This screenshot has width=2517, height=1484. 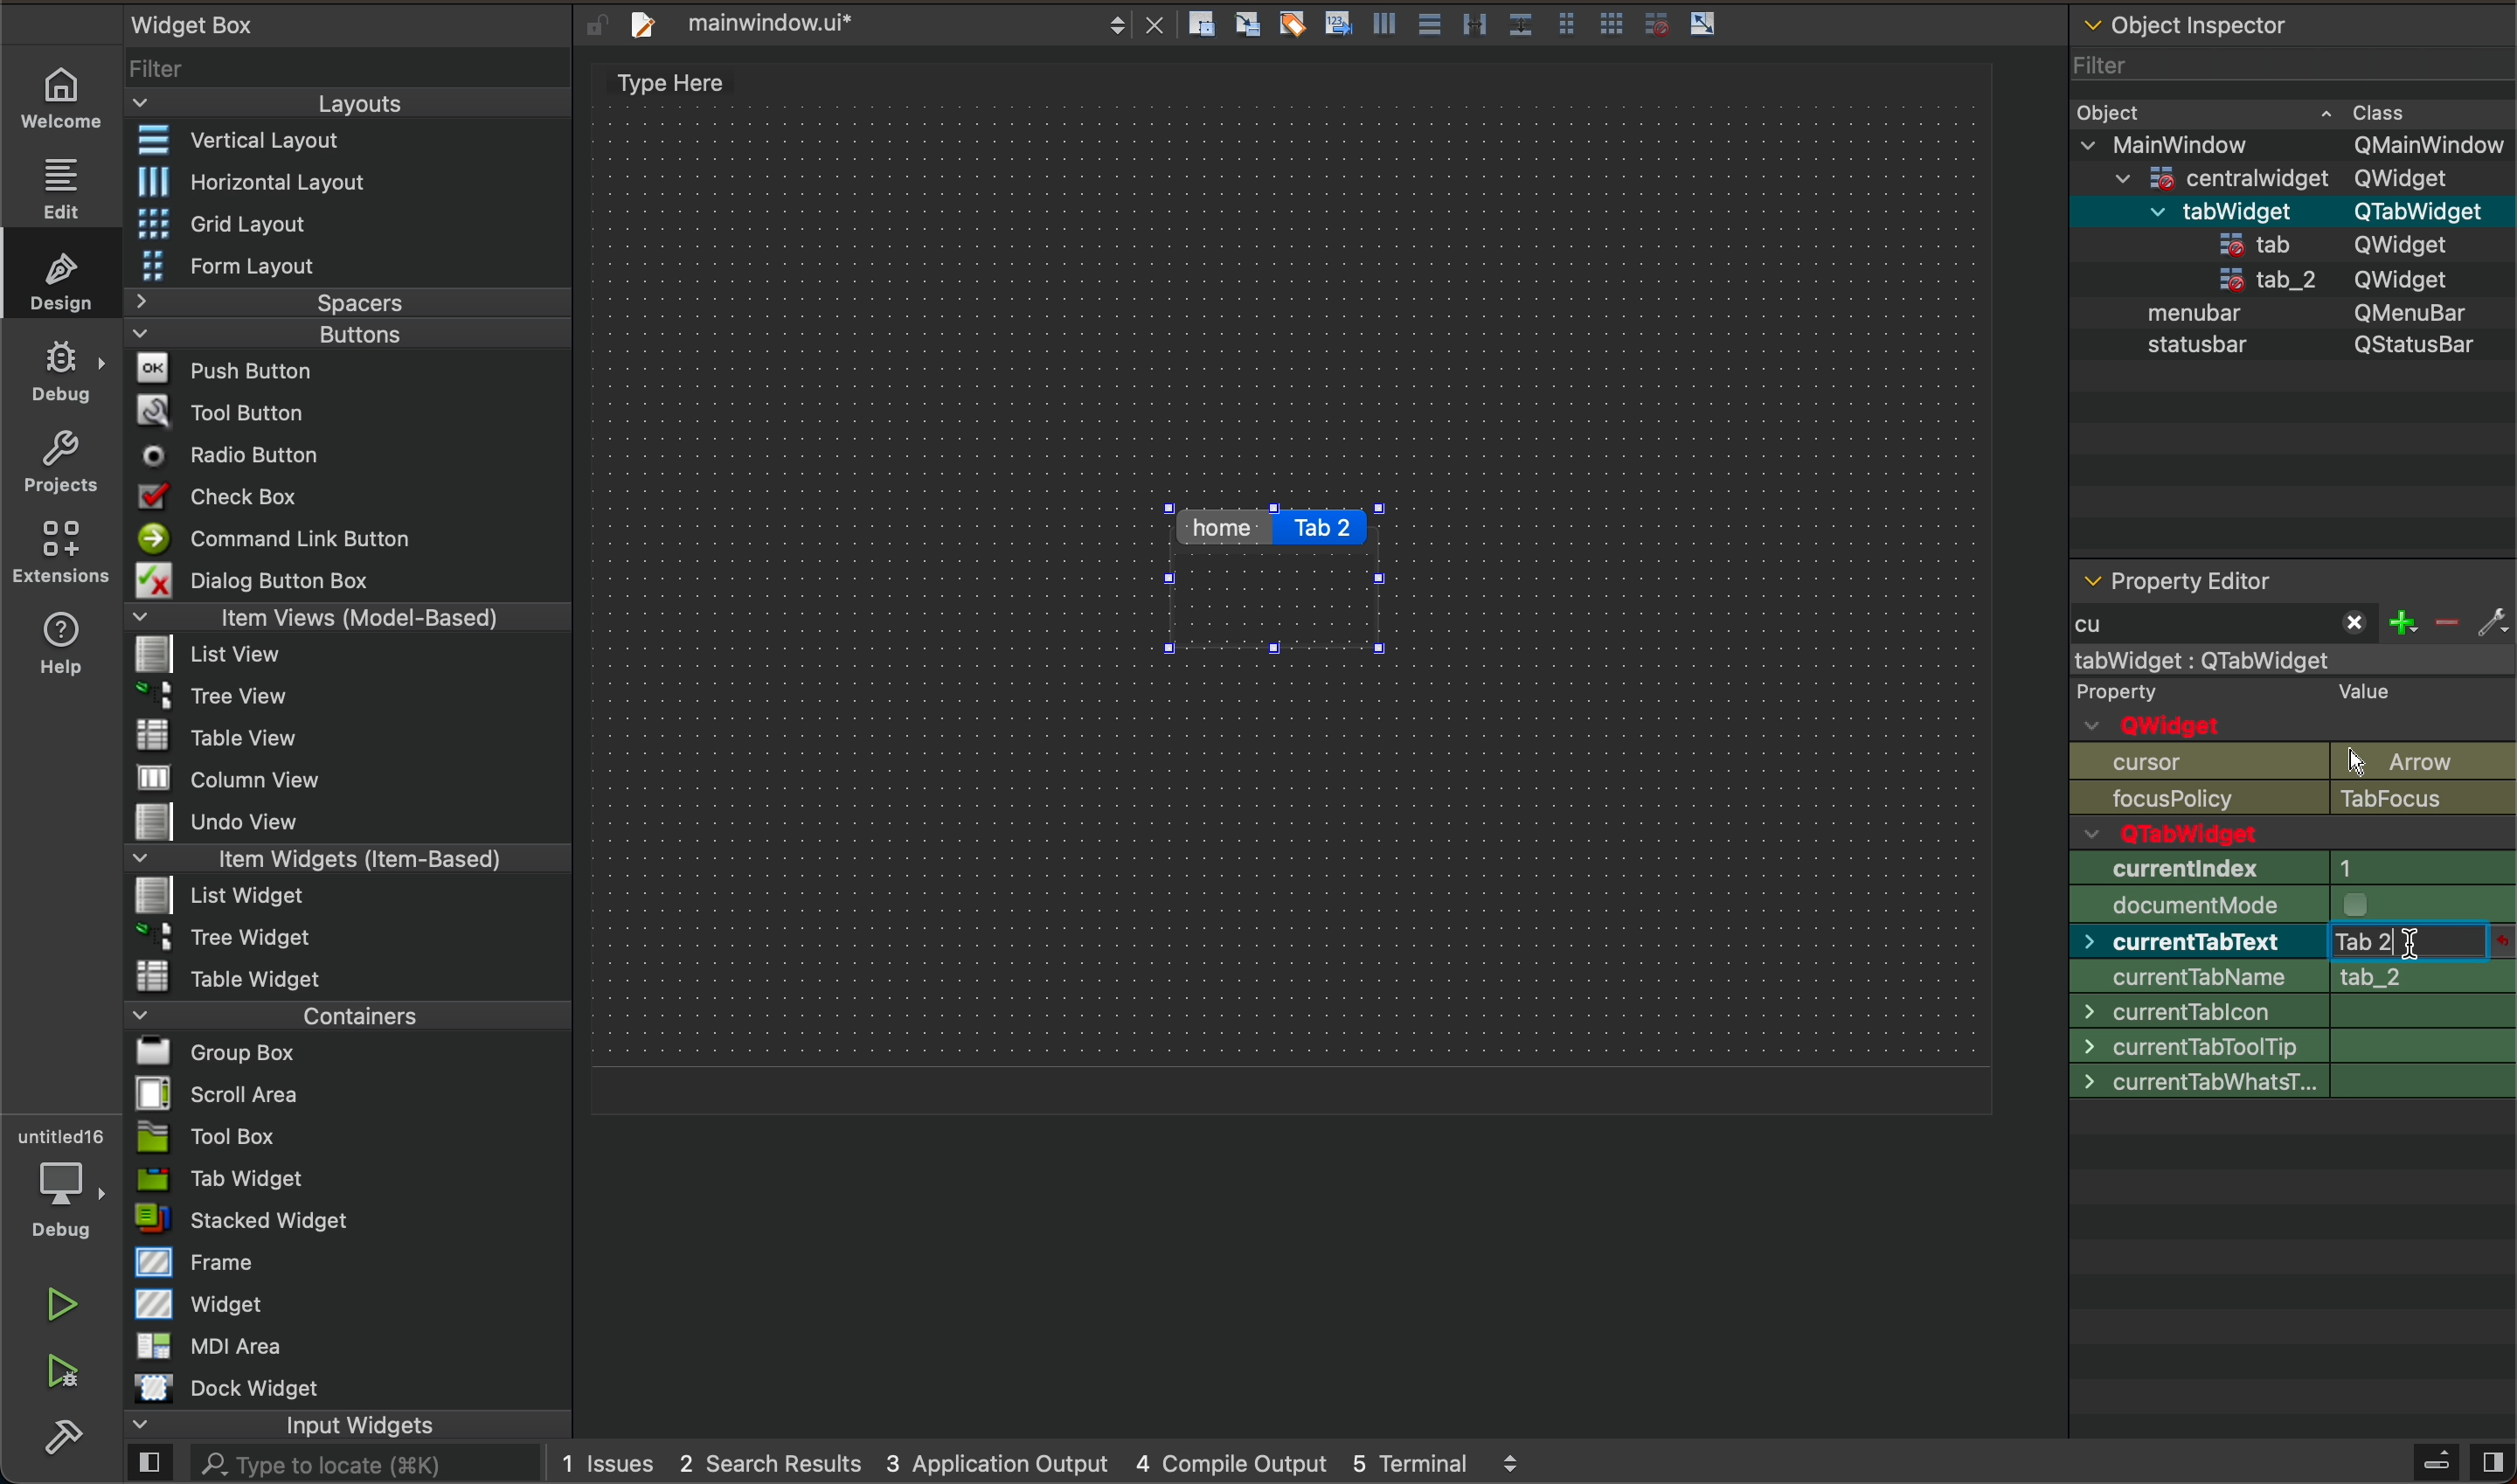 What do you see at coordinates (2288, 707) in the screenshot?
I see `qobject` at bounding box center [2288, 707].